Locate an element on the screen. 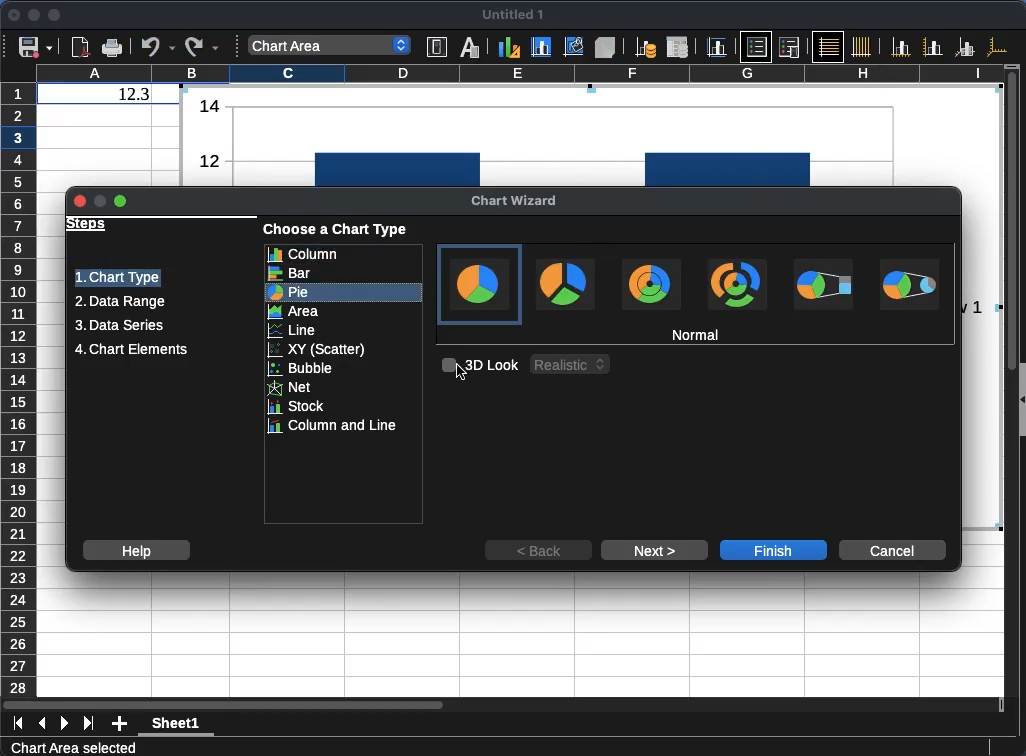  maximize is located at coordinates (56, 16).